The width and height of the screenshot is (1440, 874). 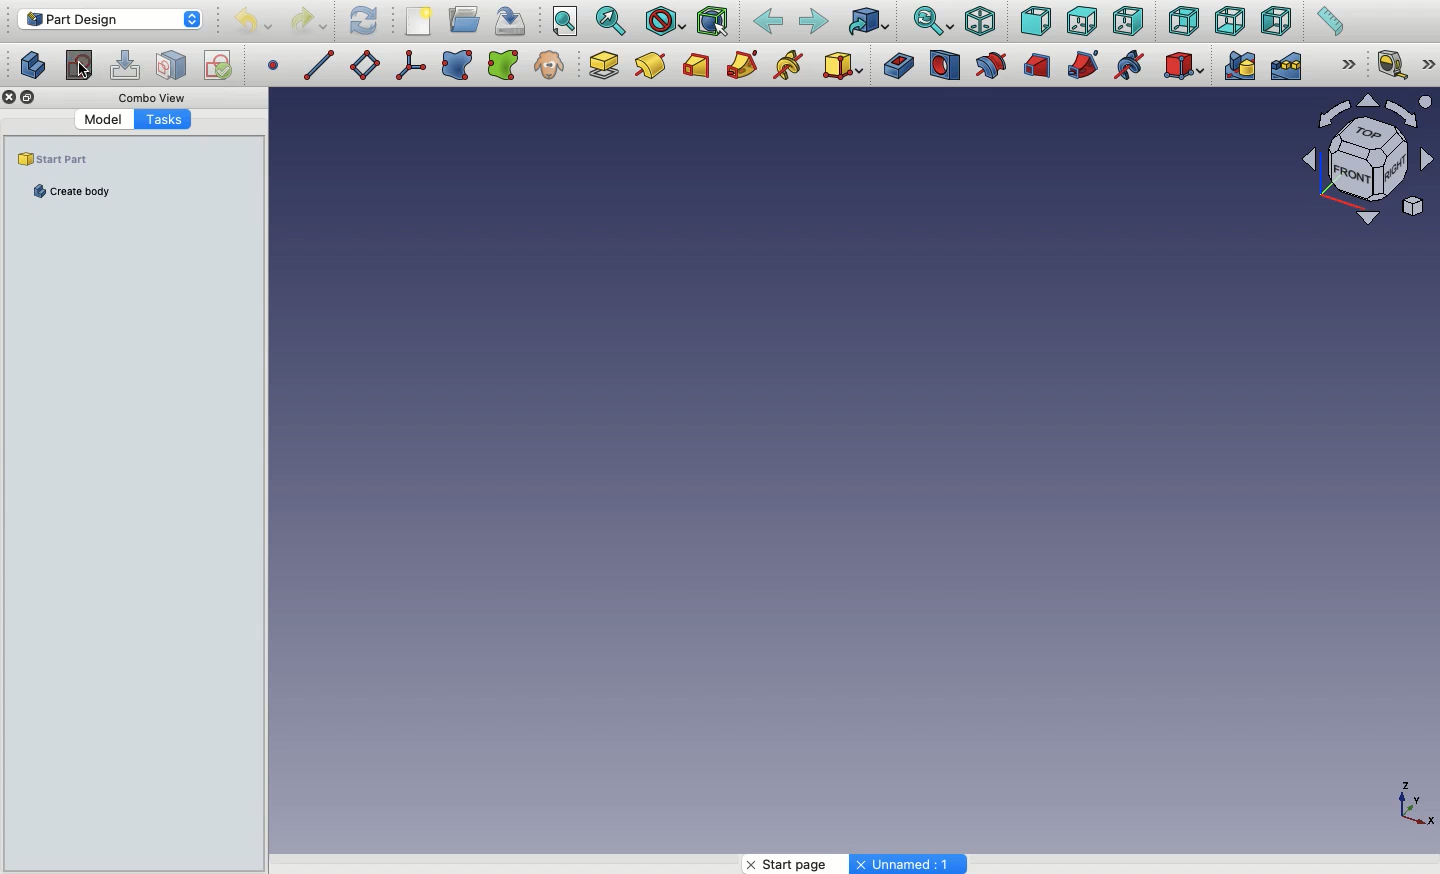 I want to click on Groove, so click(x=990, y=66).